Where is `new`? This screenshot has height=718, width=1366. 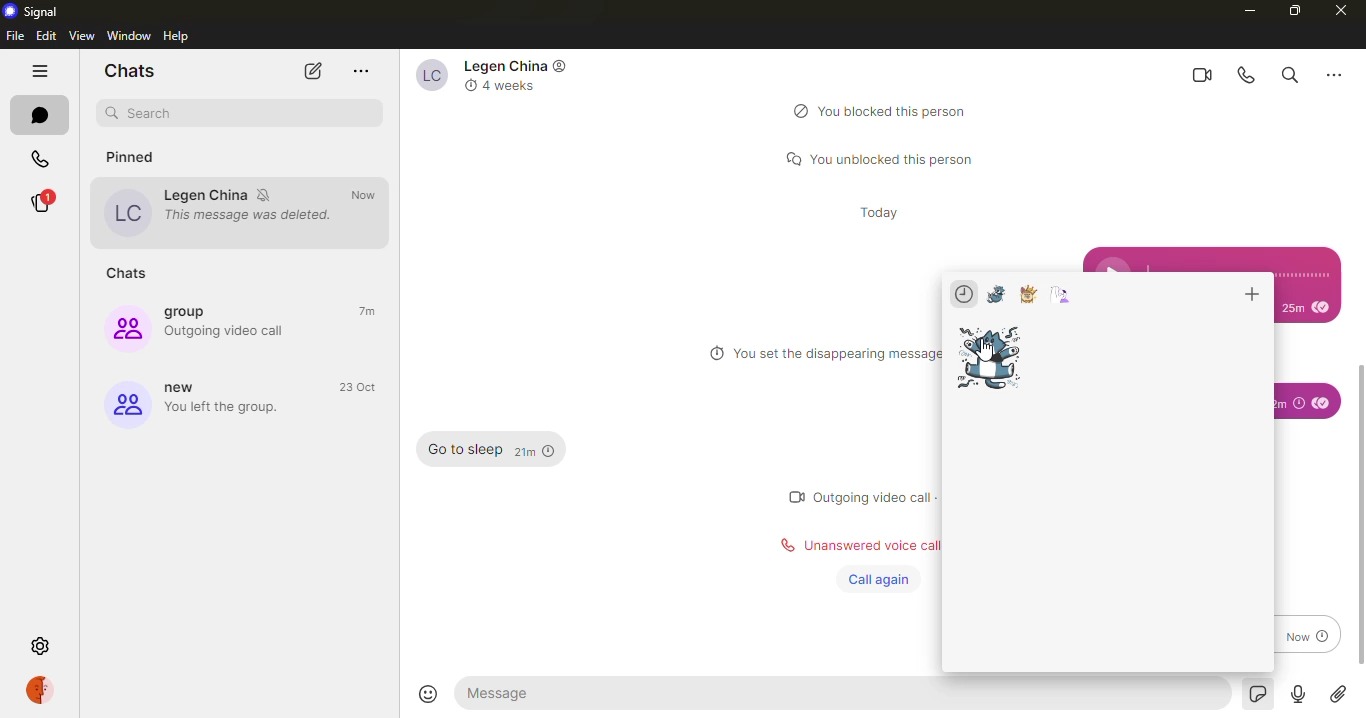
new is located at coordinates (126, 405).